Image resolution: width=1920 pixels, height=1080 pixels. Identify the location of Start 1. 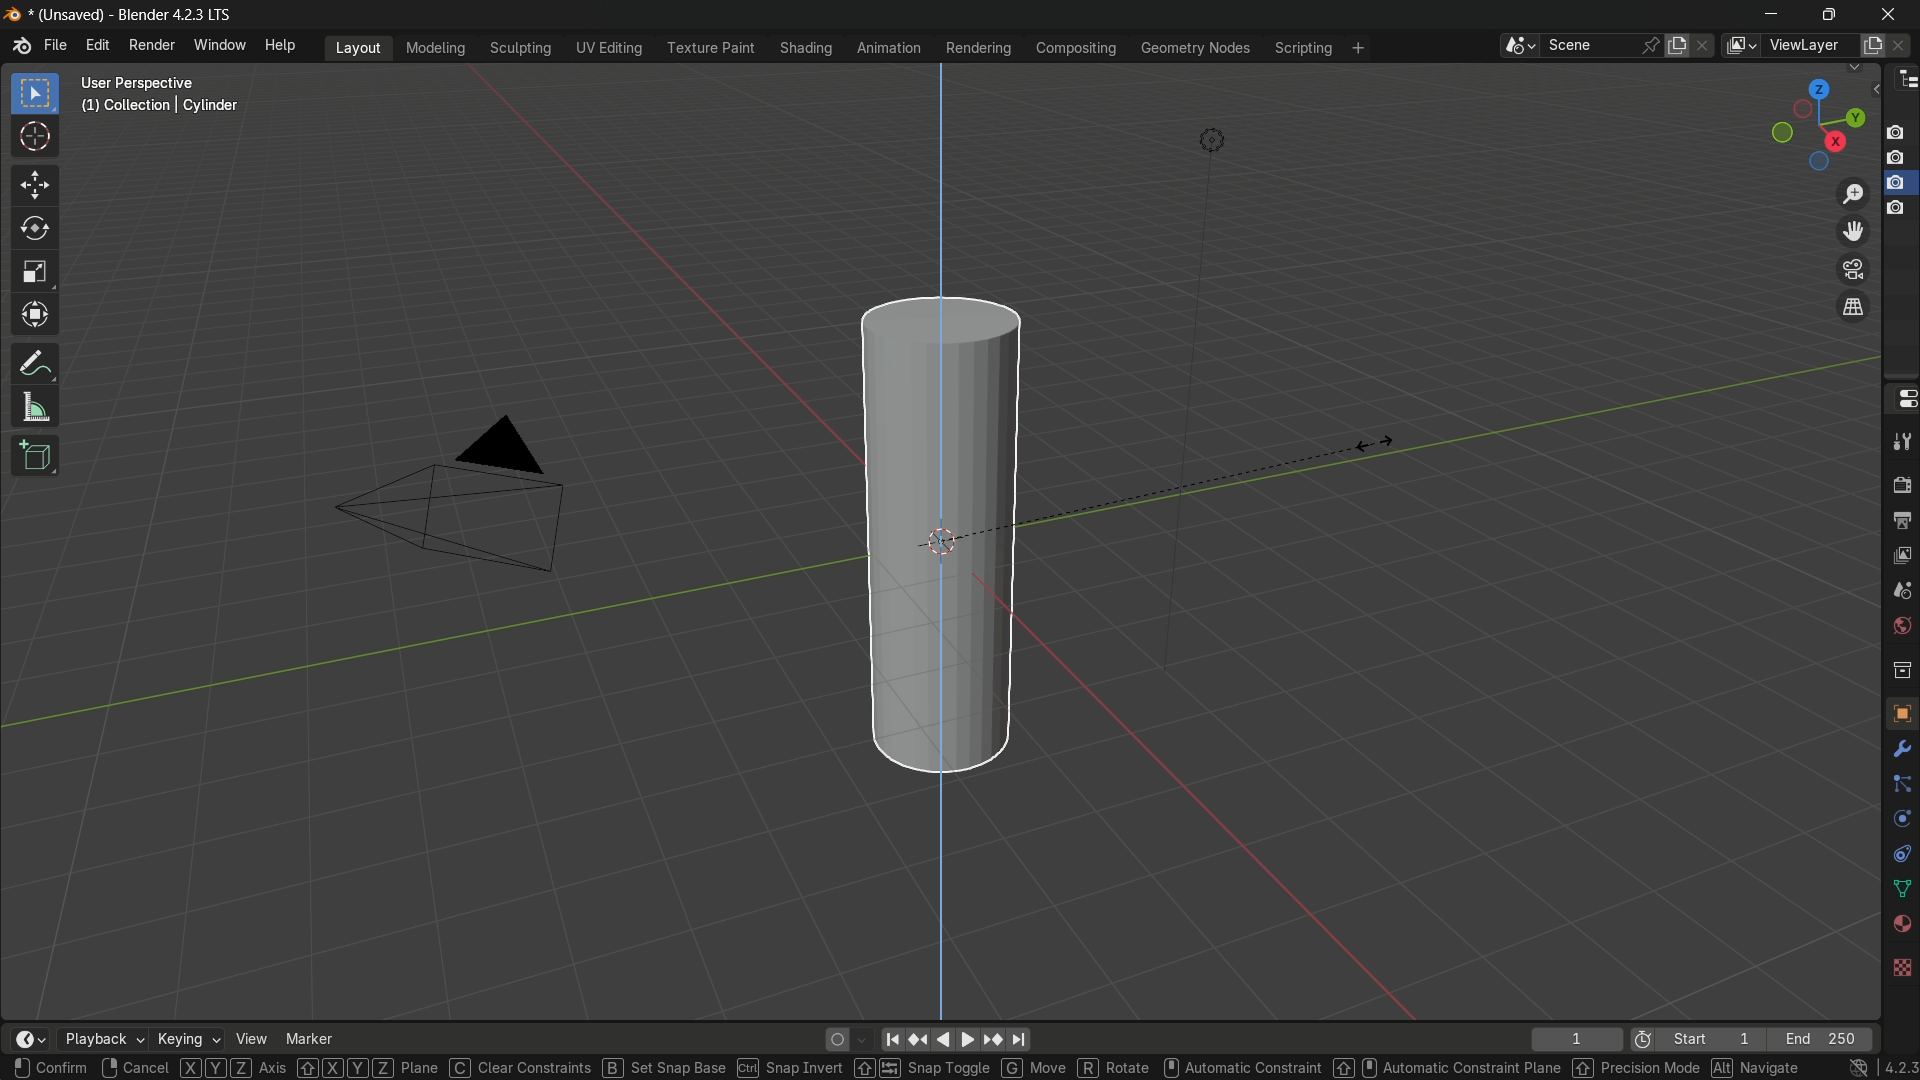
(1717, 1040).